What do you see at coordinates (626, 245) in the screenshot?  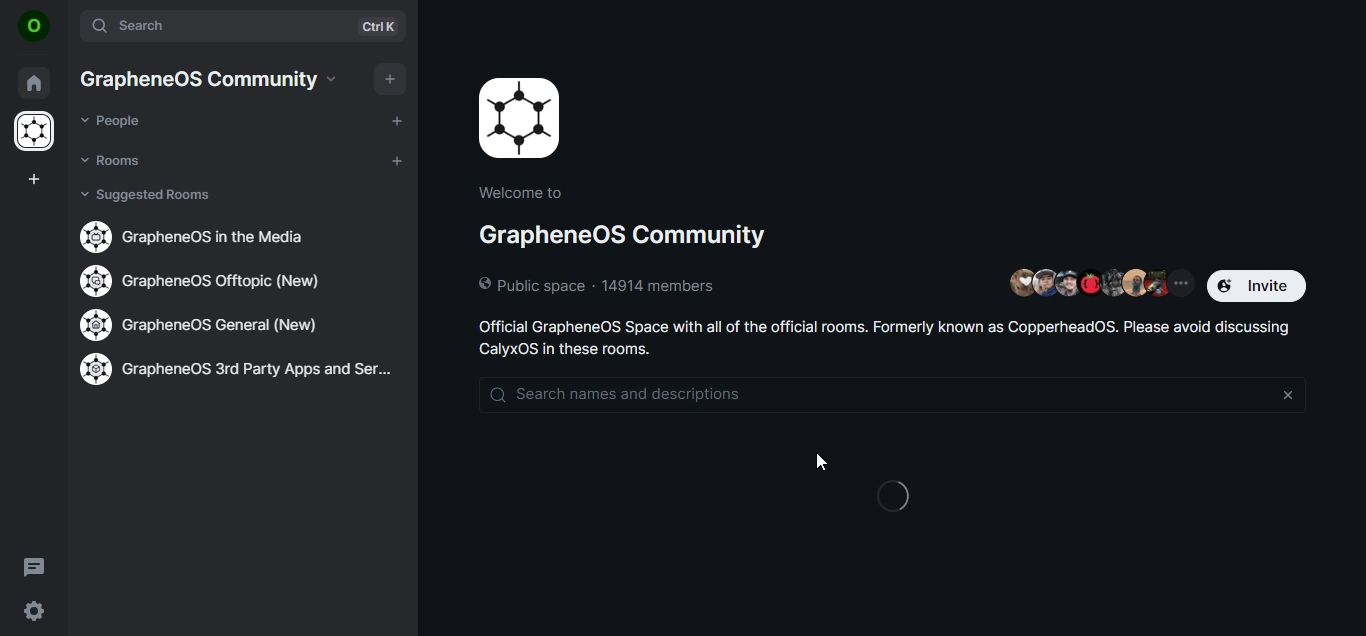 I see `GrapheneOS community` at bounding box center [626, 245].